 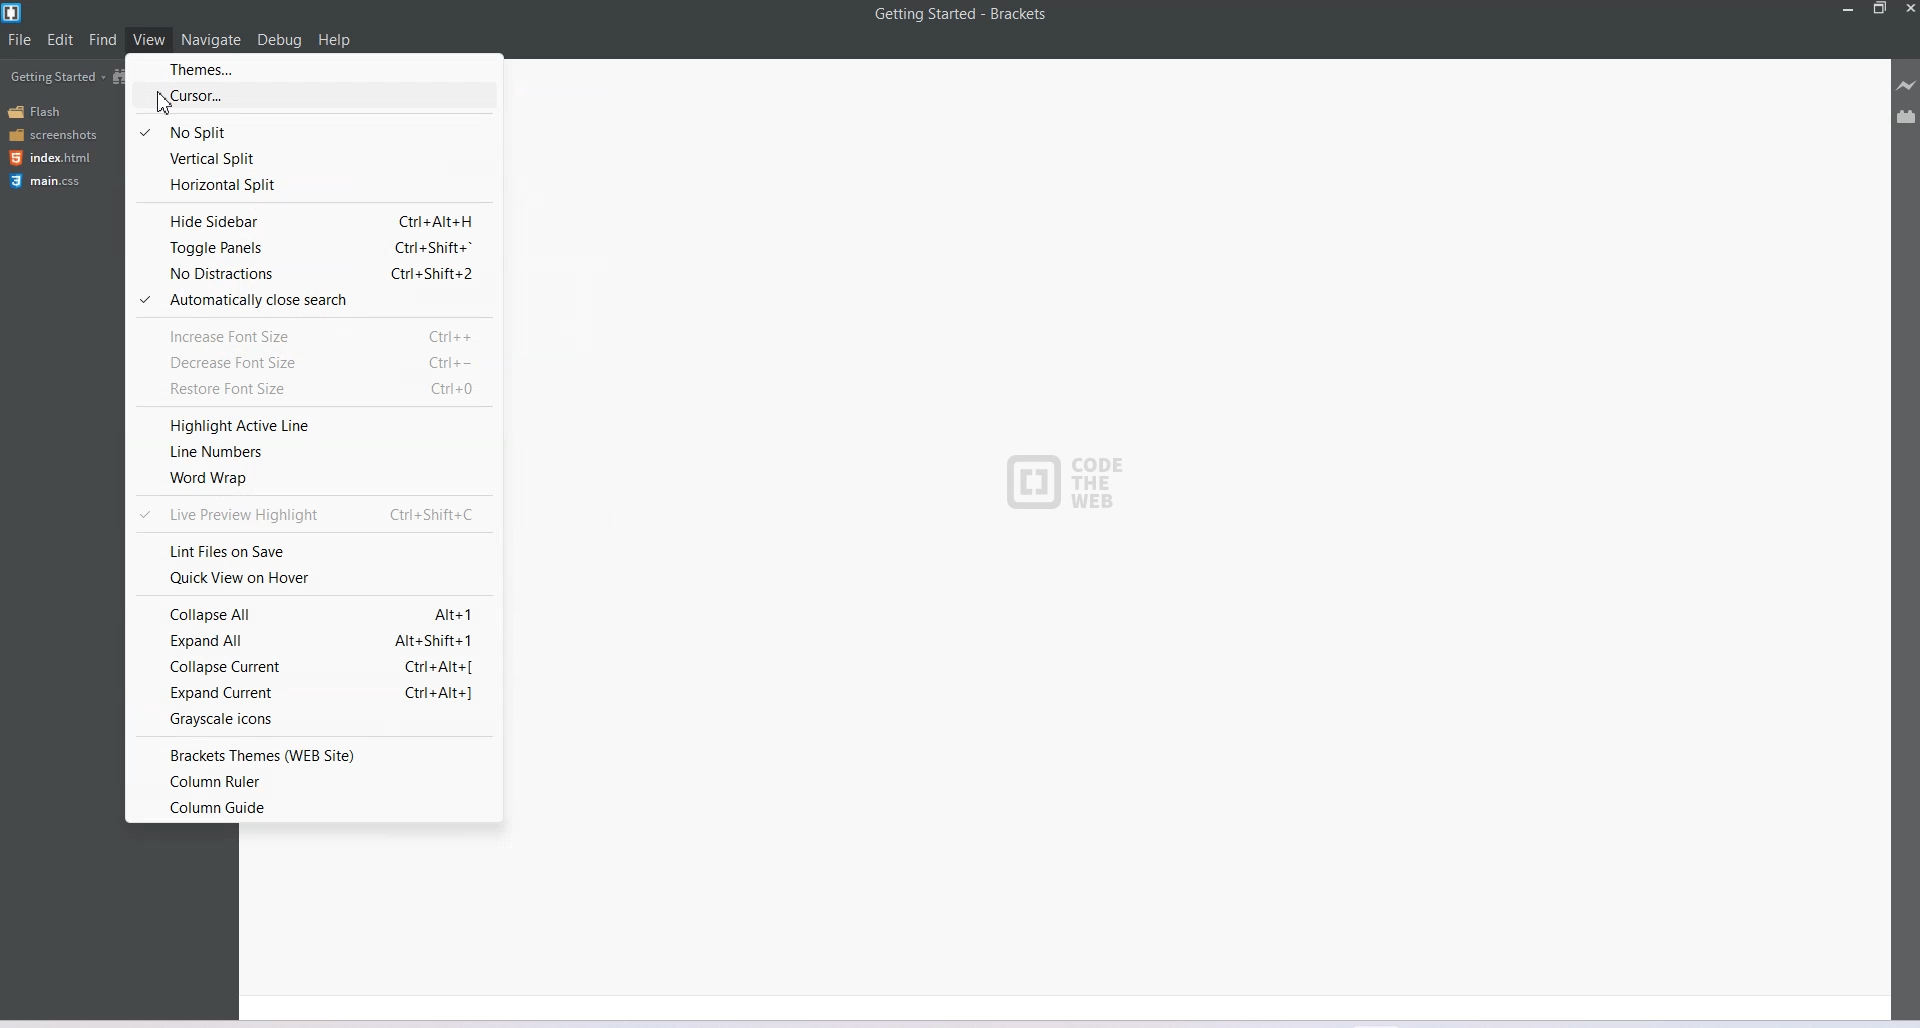 What do you see at coordinates (1908, 9) in the screenshot?
I see `Close` at bounding box center [1908, 9].